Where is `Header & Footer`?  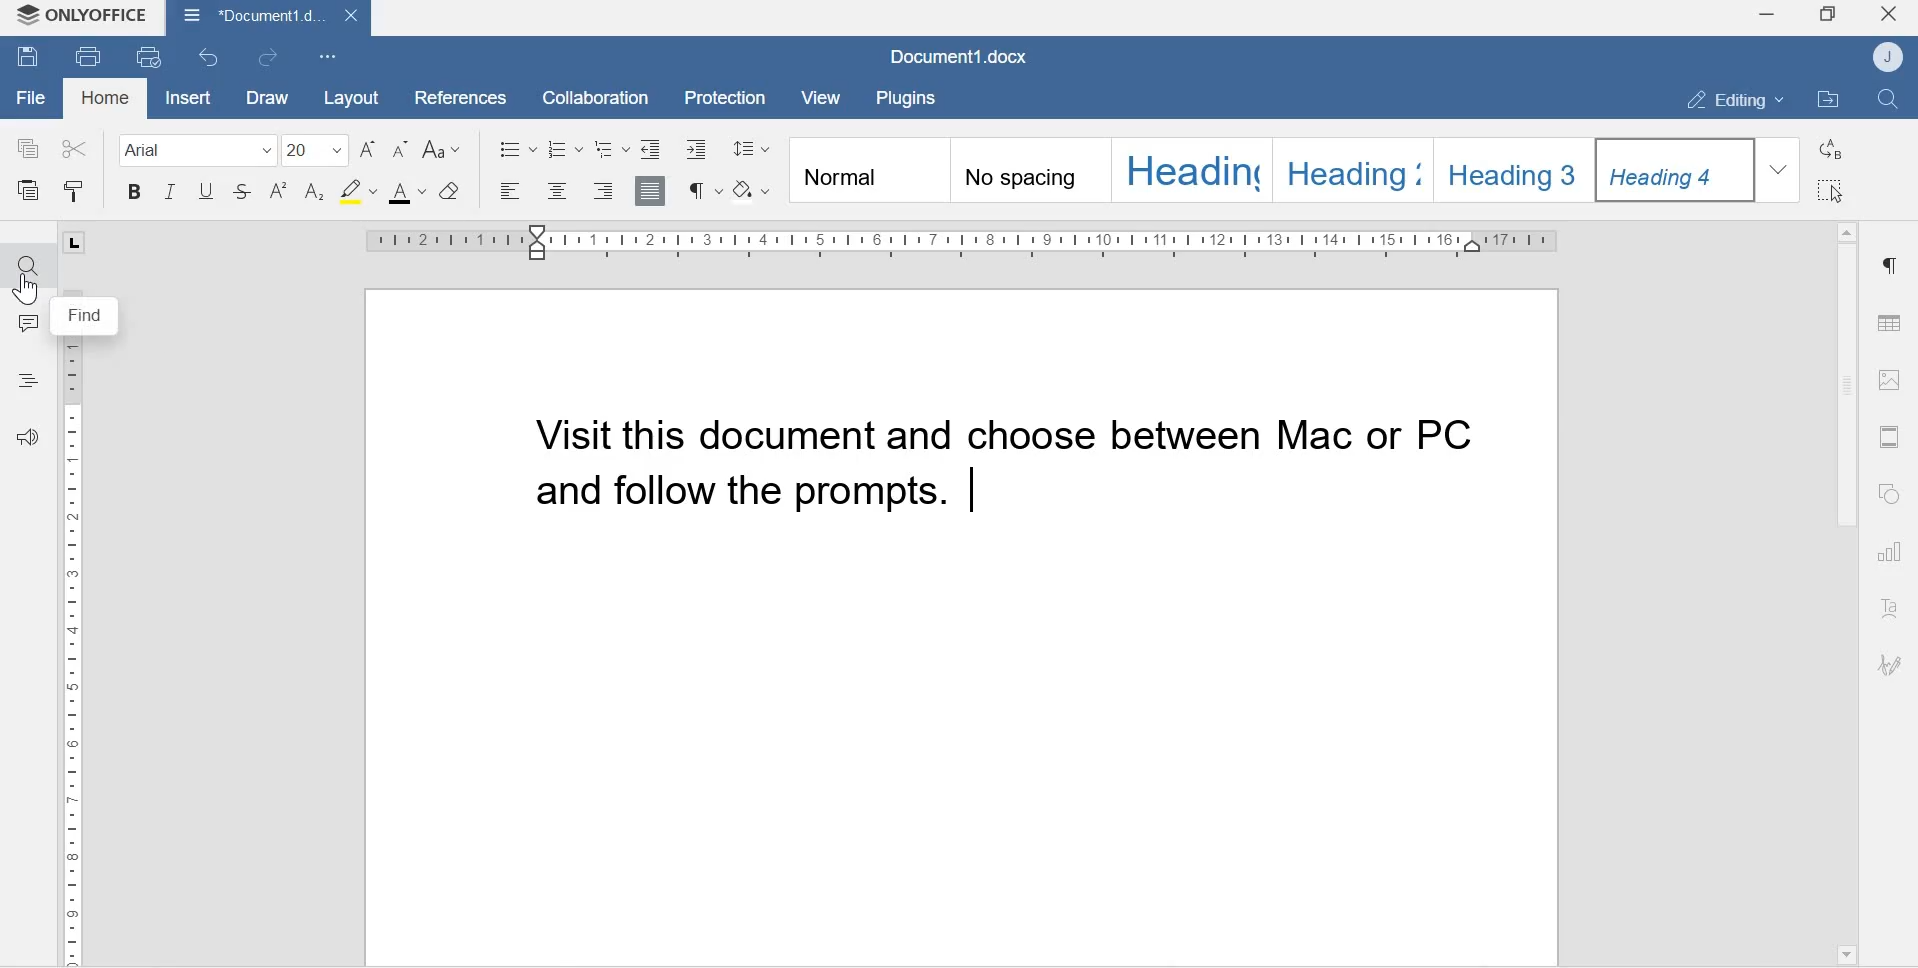
Header & Footer is located at coordinates (1889, 436).